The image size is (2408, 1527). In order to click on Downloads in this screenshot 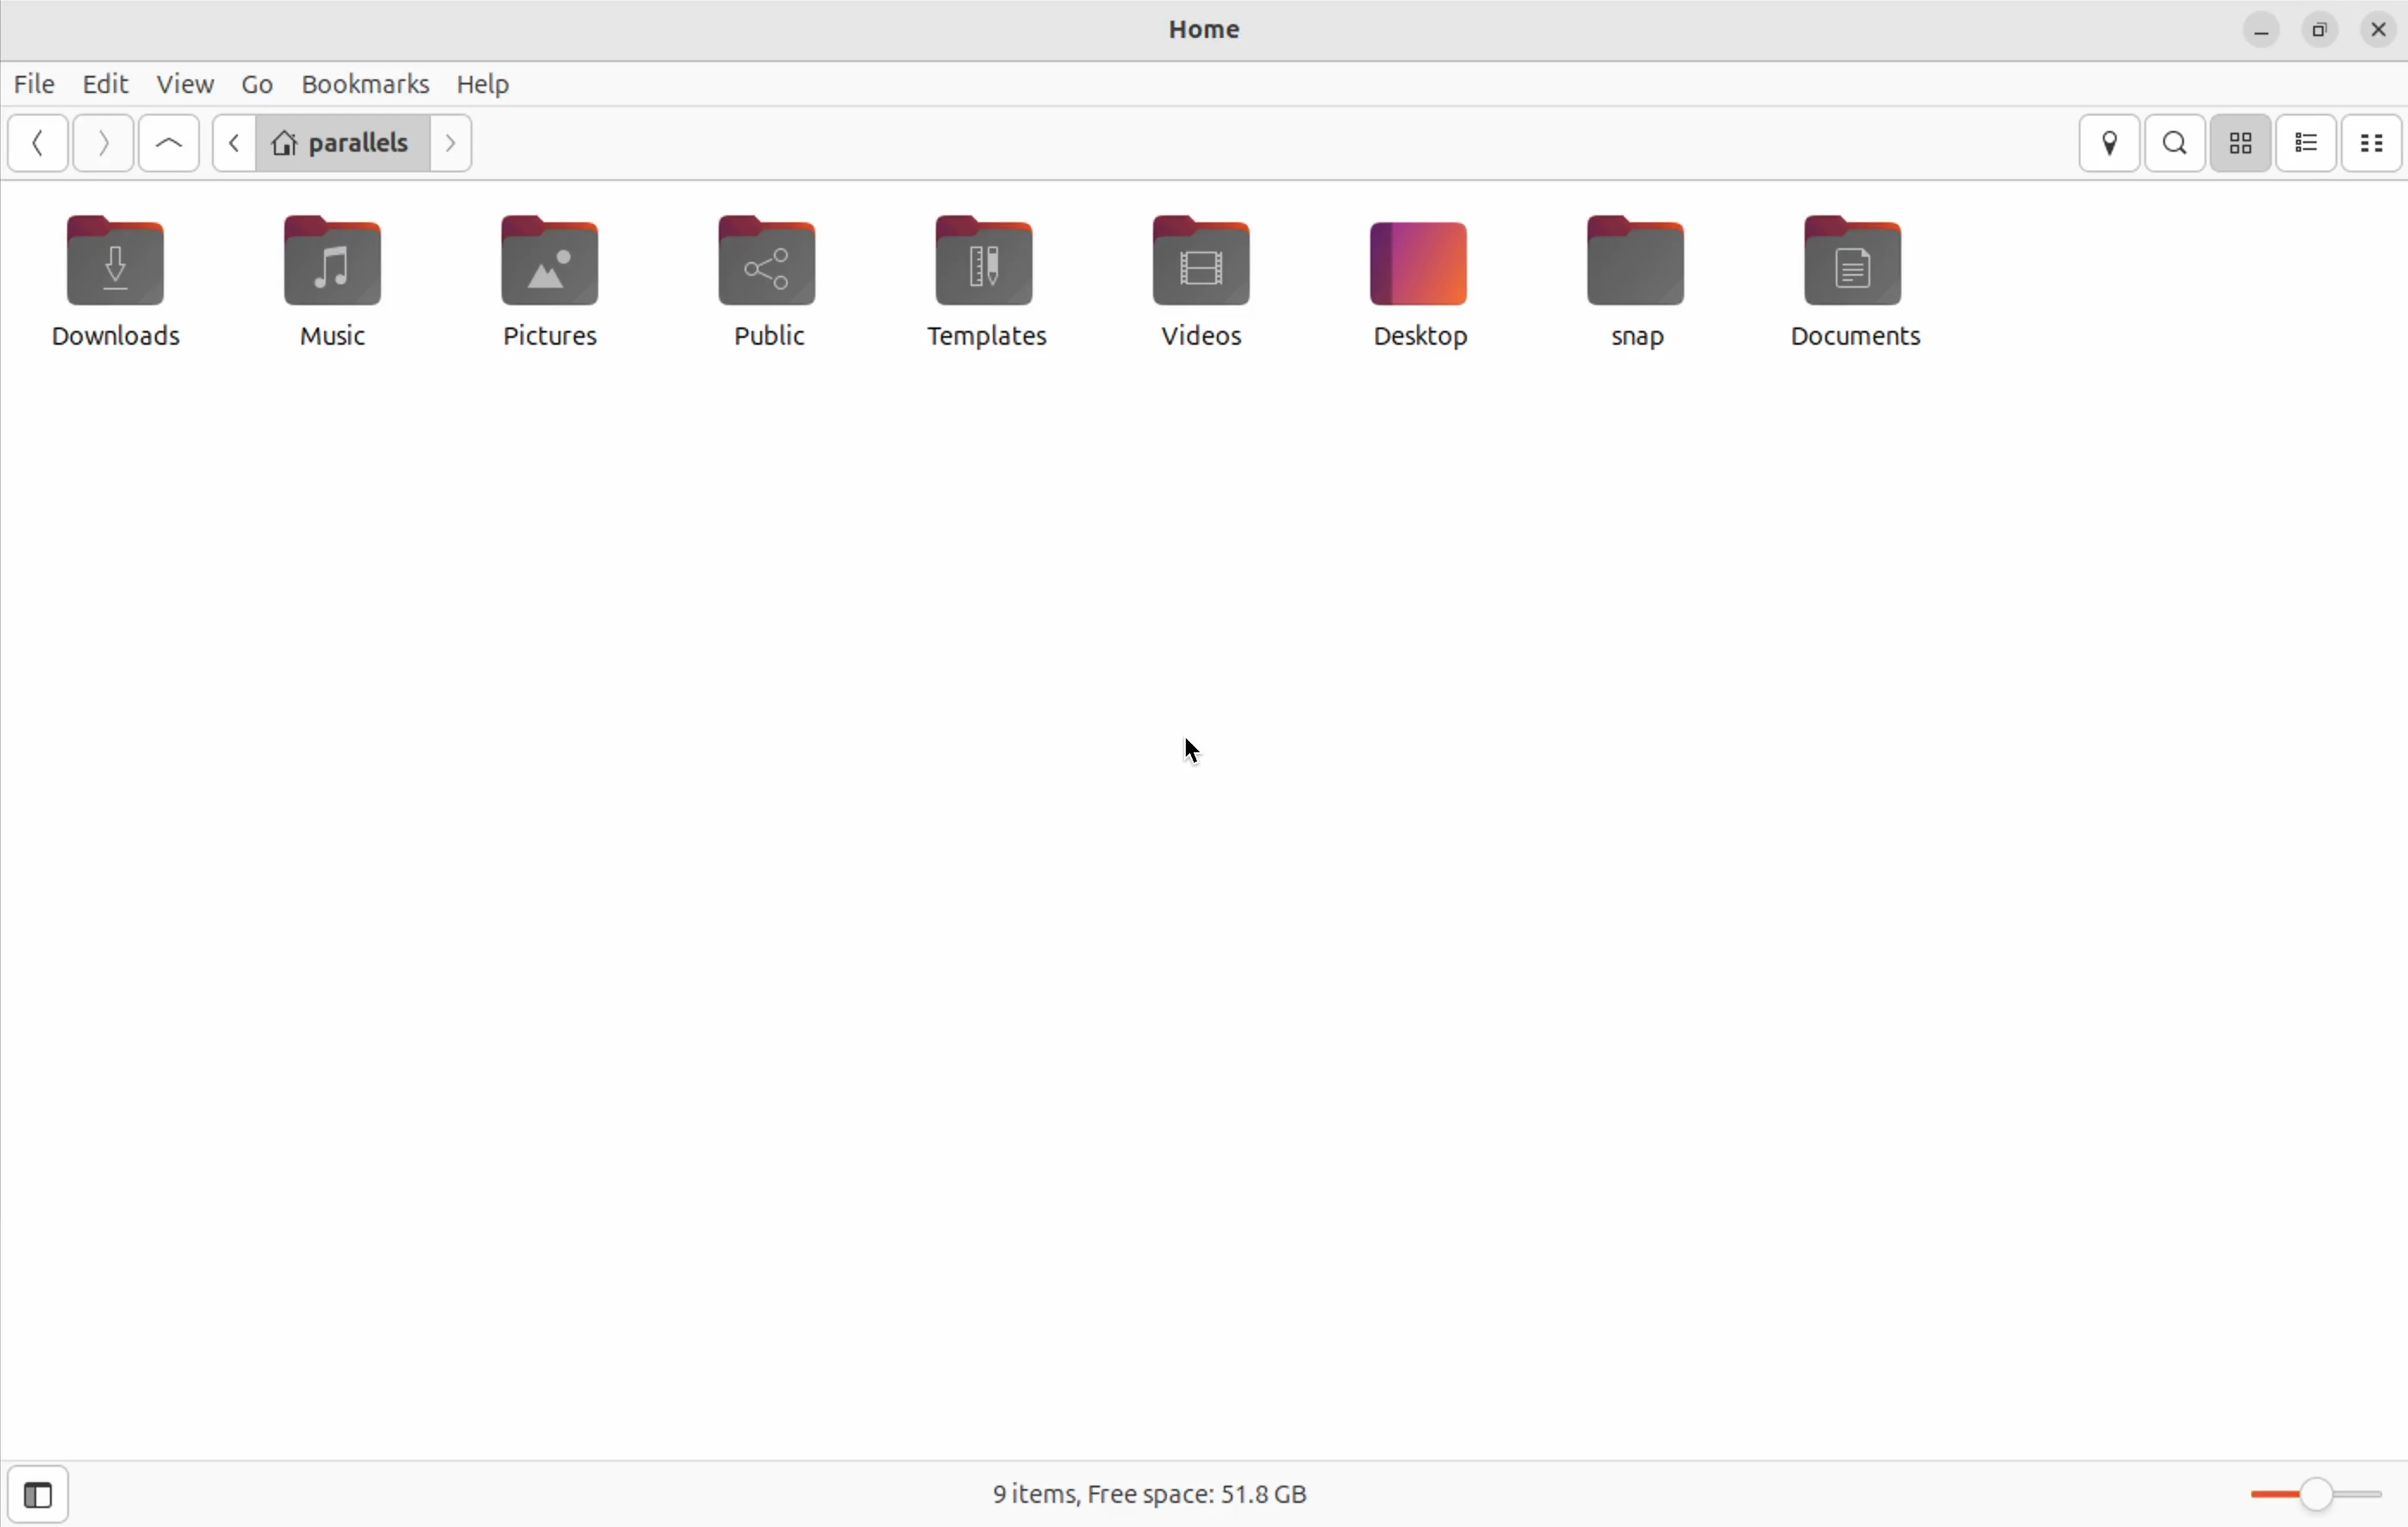, I will do `click(113, 281)`.